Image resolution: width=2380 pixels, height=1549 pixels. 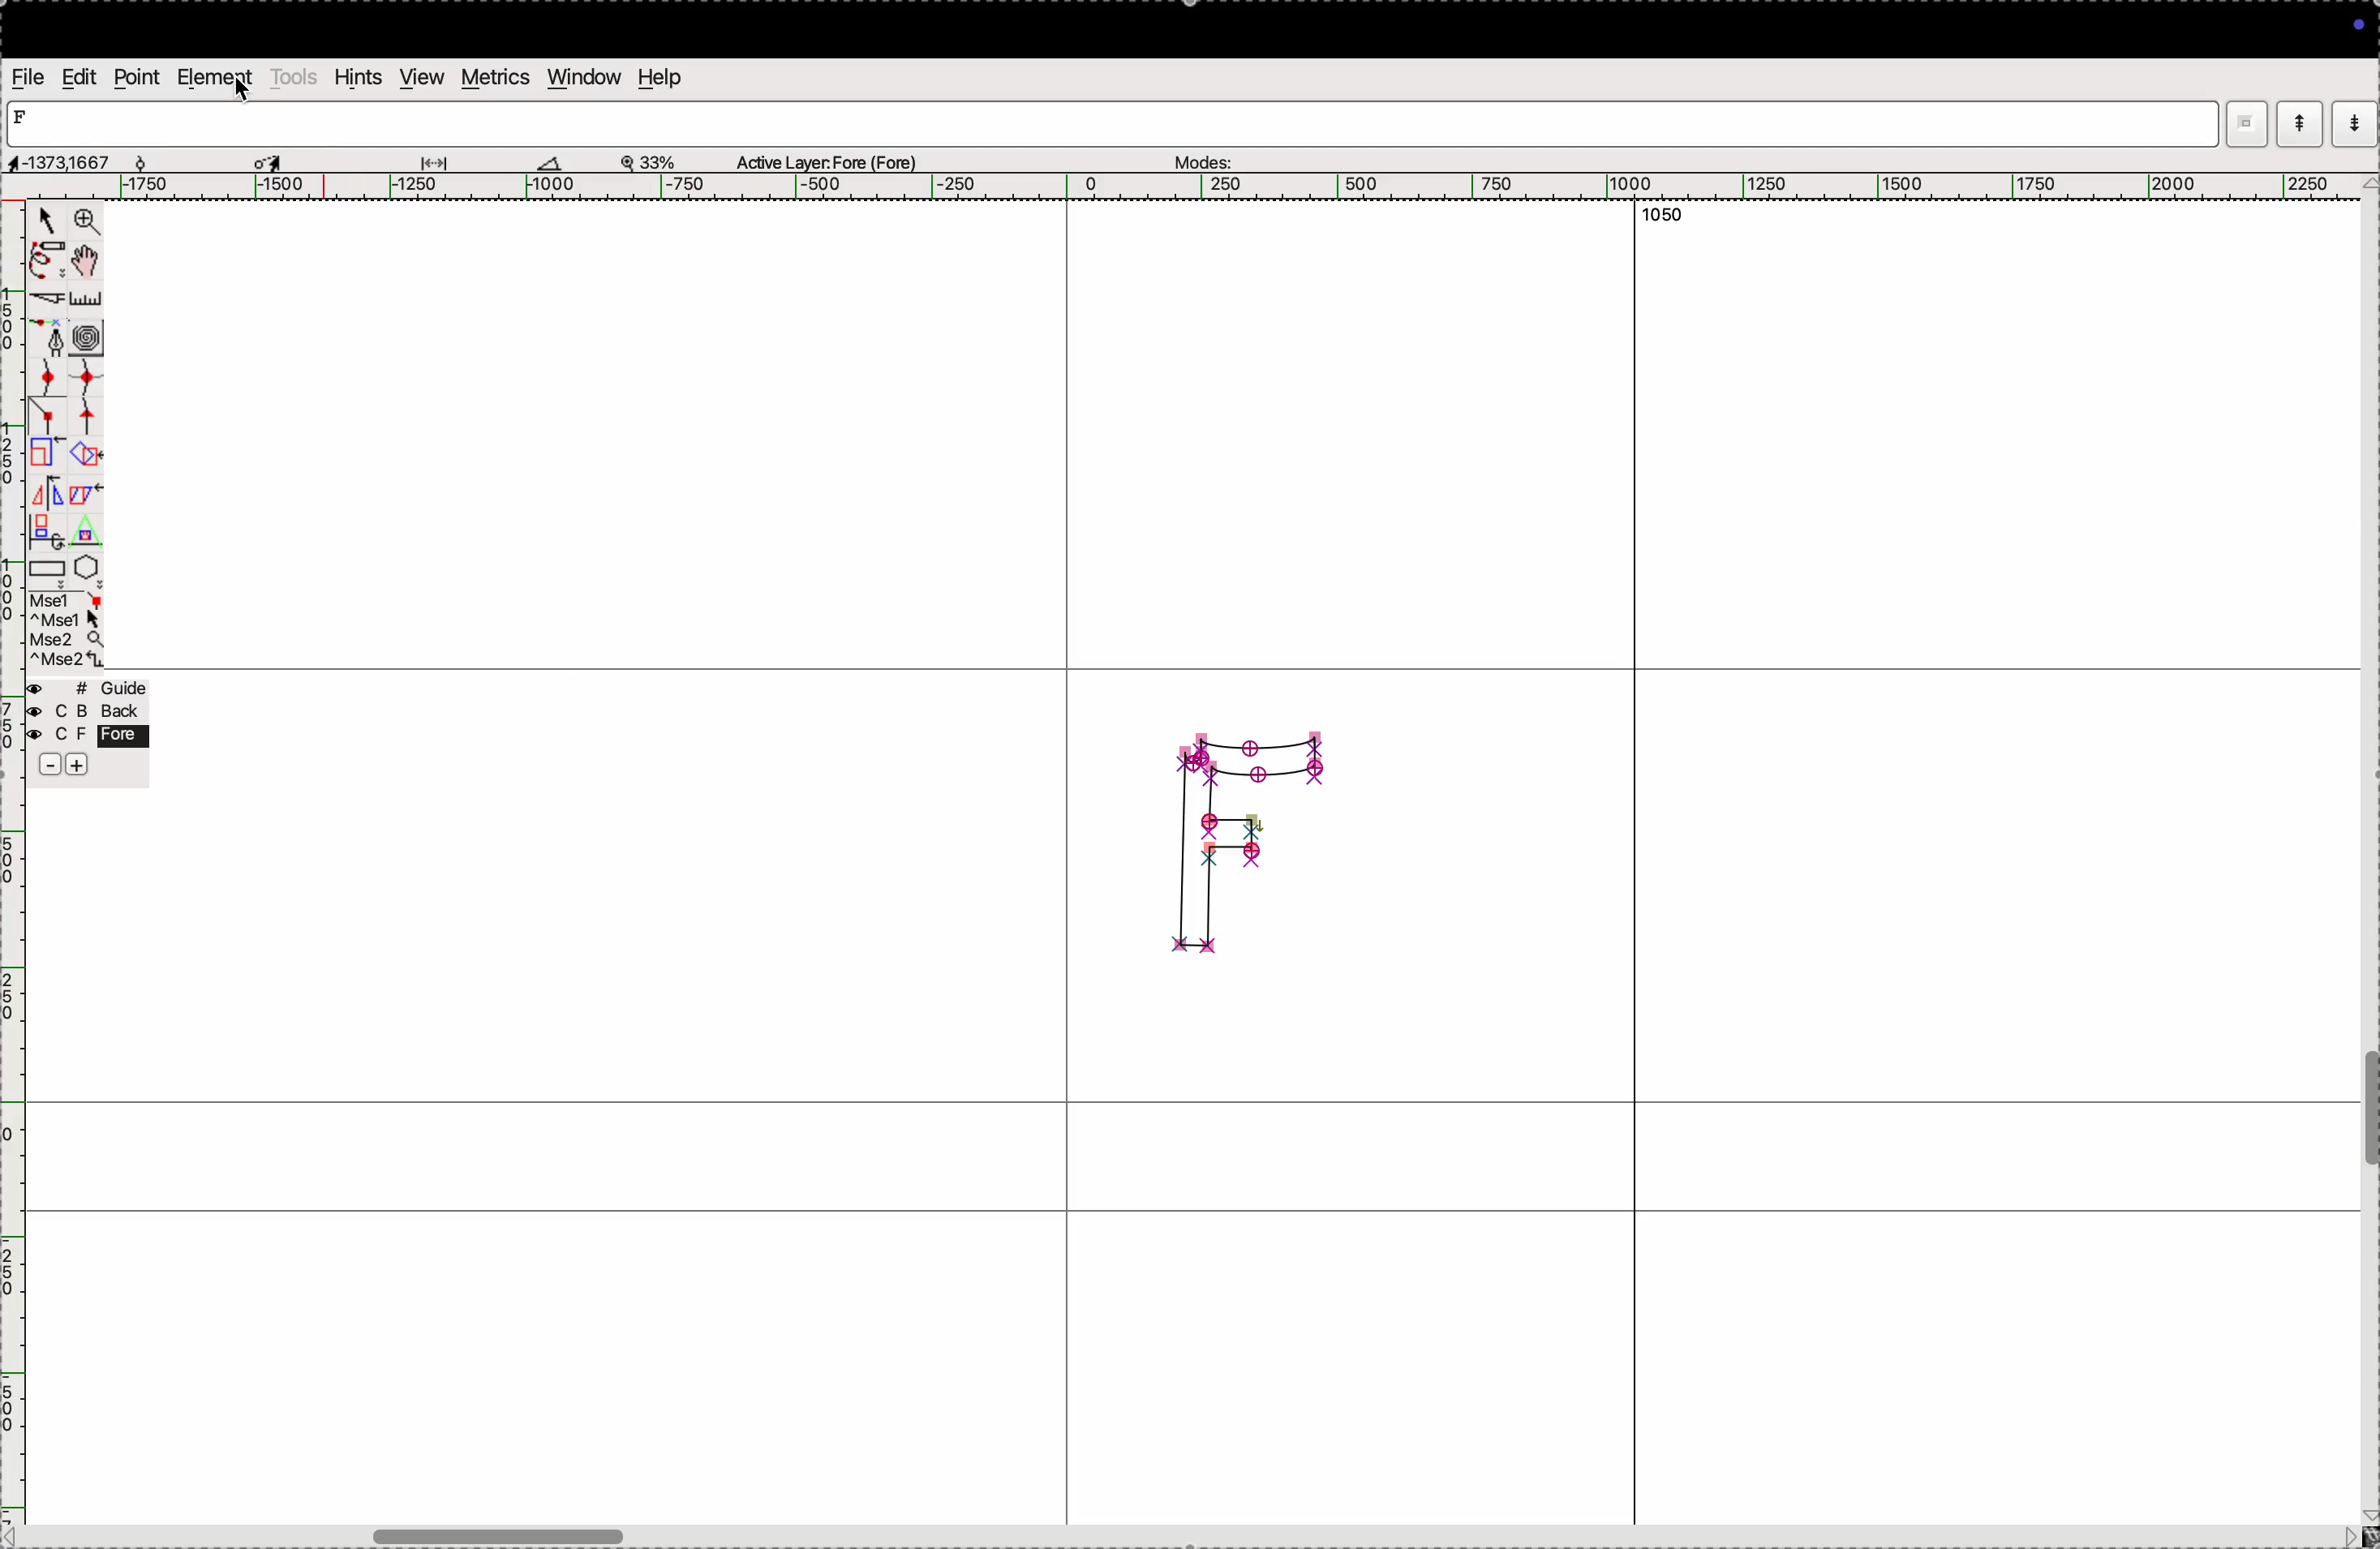 I want to click on cursor, so click(x=44, y=222).